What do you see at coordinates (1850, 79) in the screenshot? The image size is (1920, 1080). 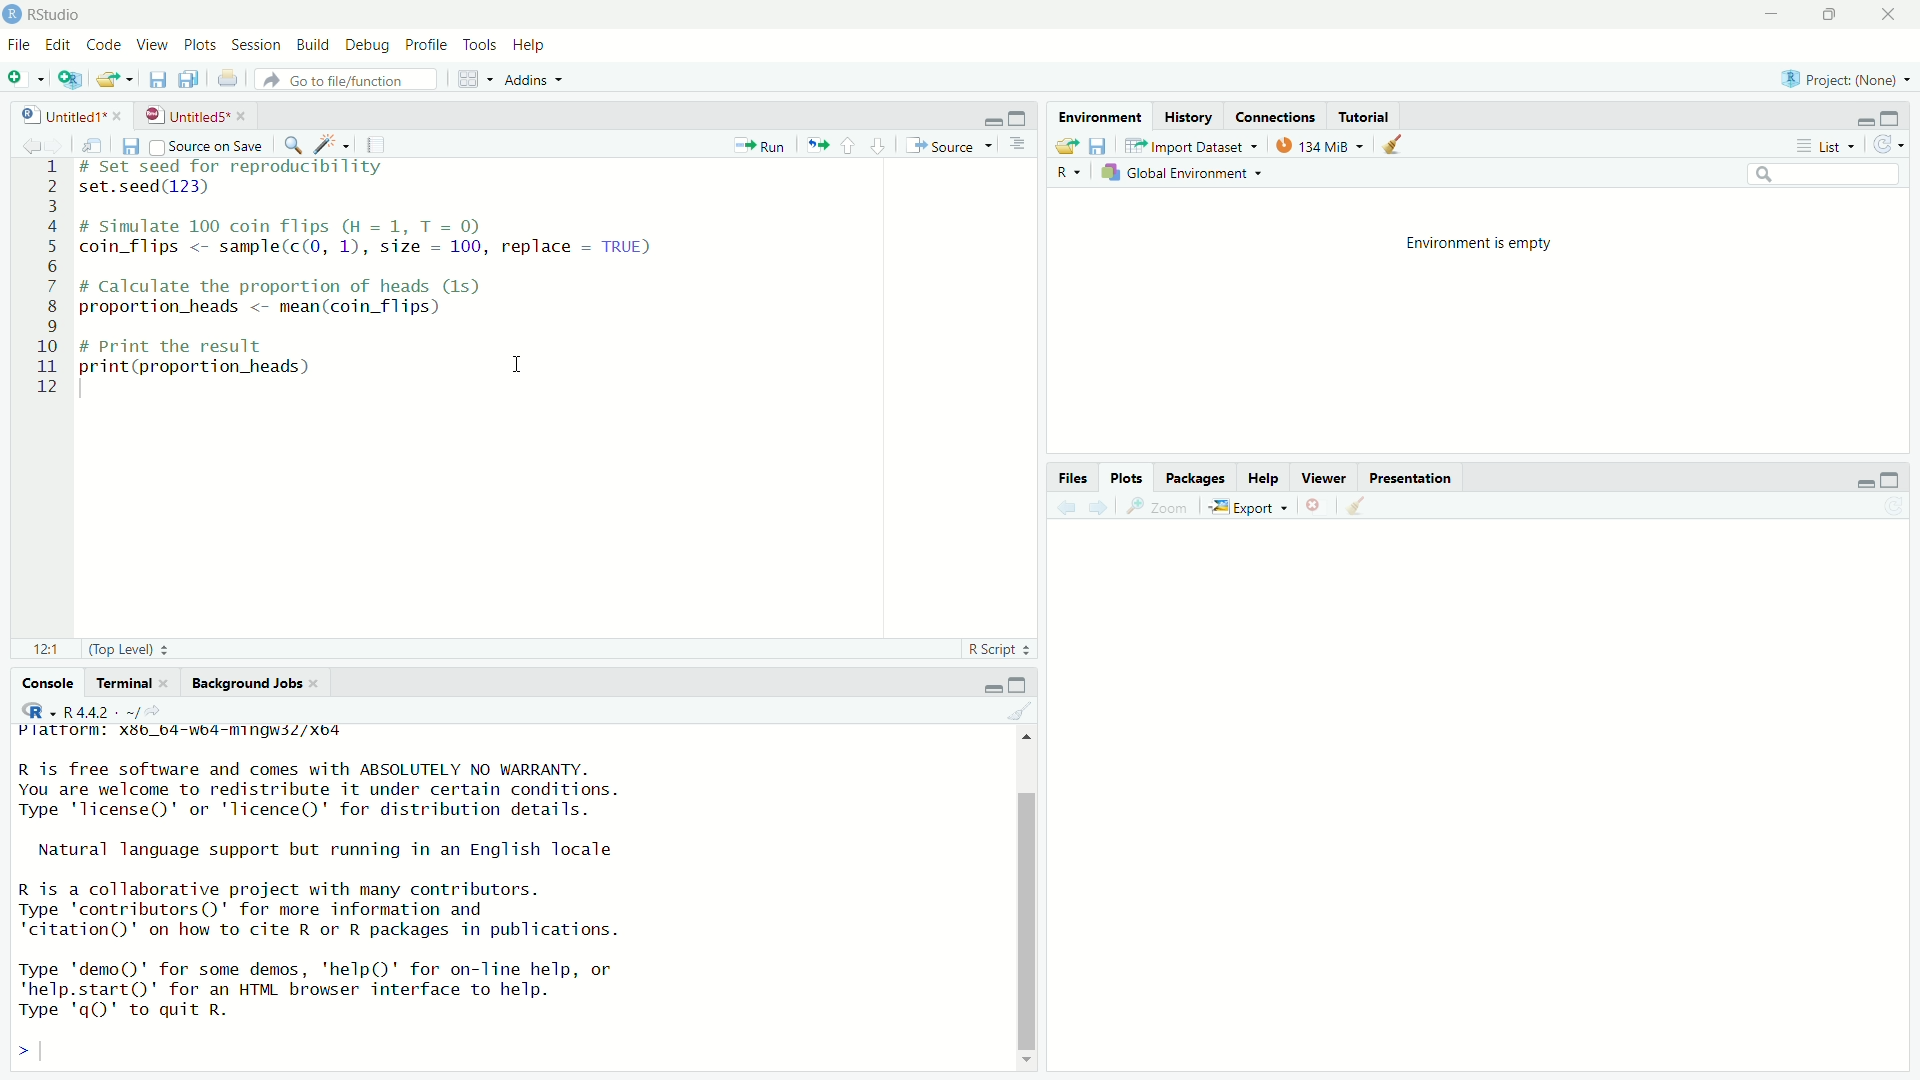 I see `project: (none)` at bounding box center [1850, 79].